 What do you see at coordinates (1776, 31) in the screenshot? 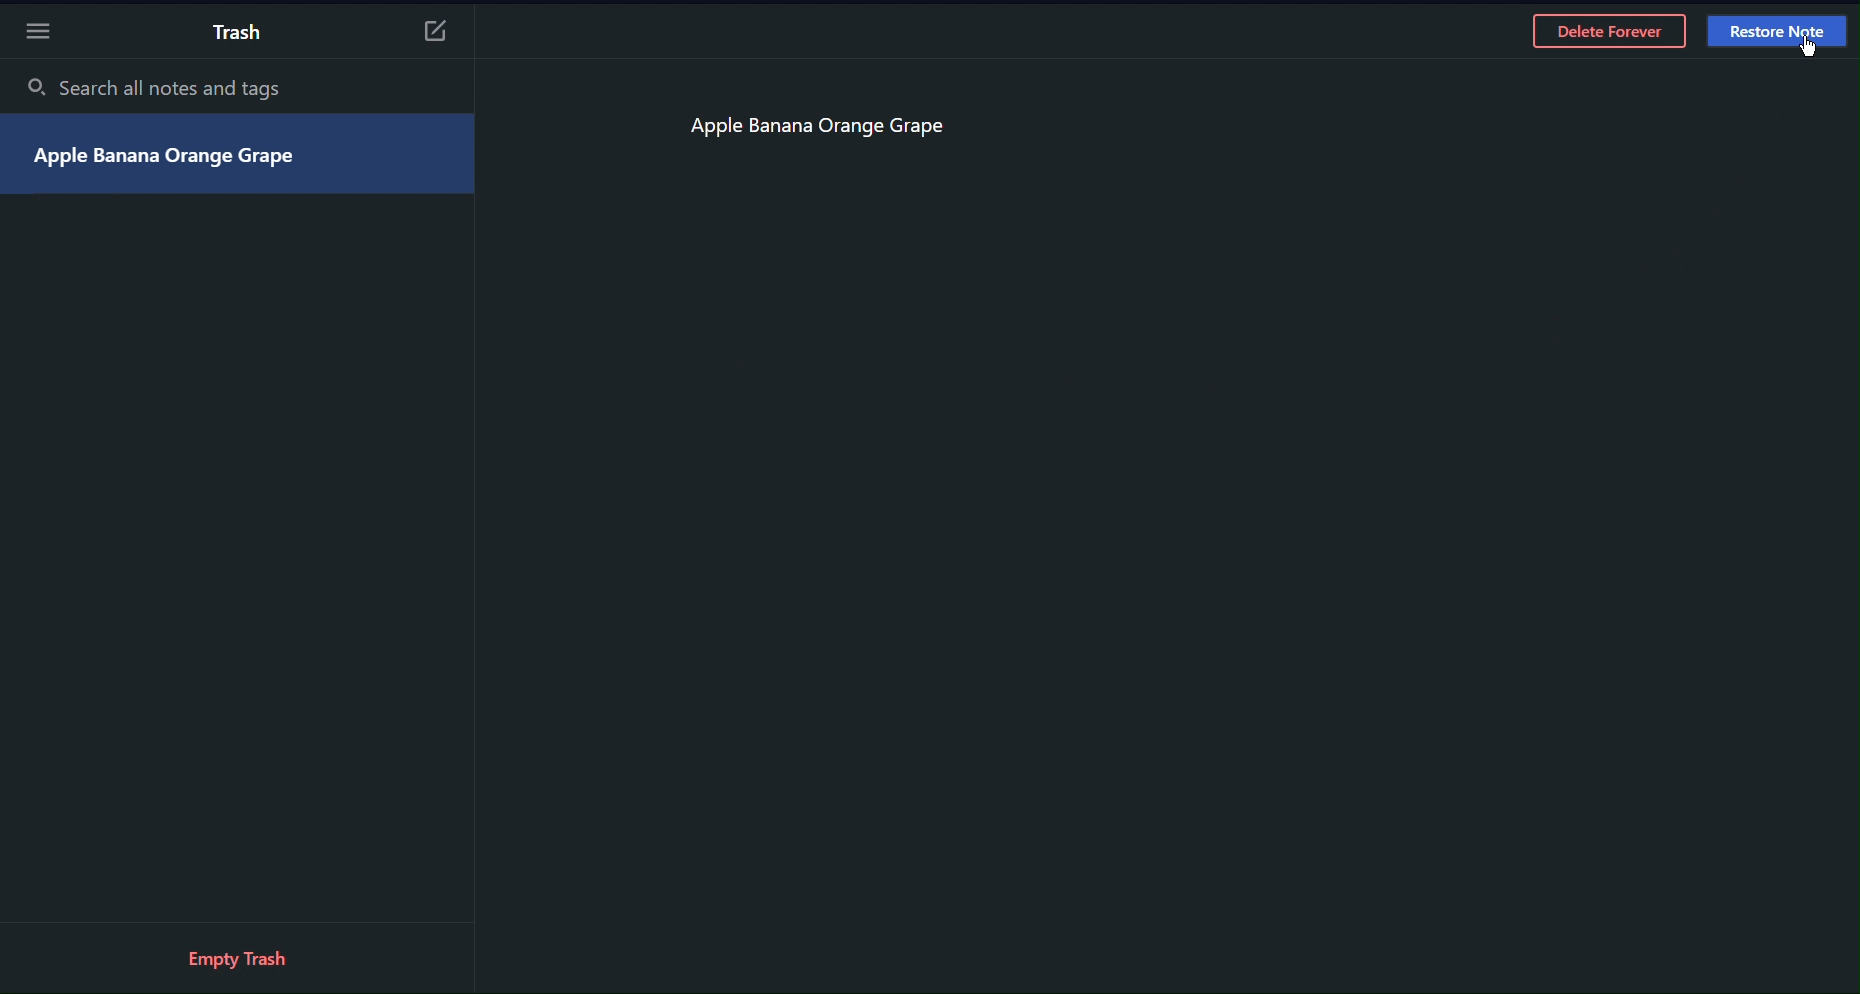
I see `Restore Note` at bounding box center [1776, 31].